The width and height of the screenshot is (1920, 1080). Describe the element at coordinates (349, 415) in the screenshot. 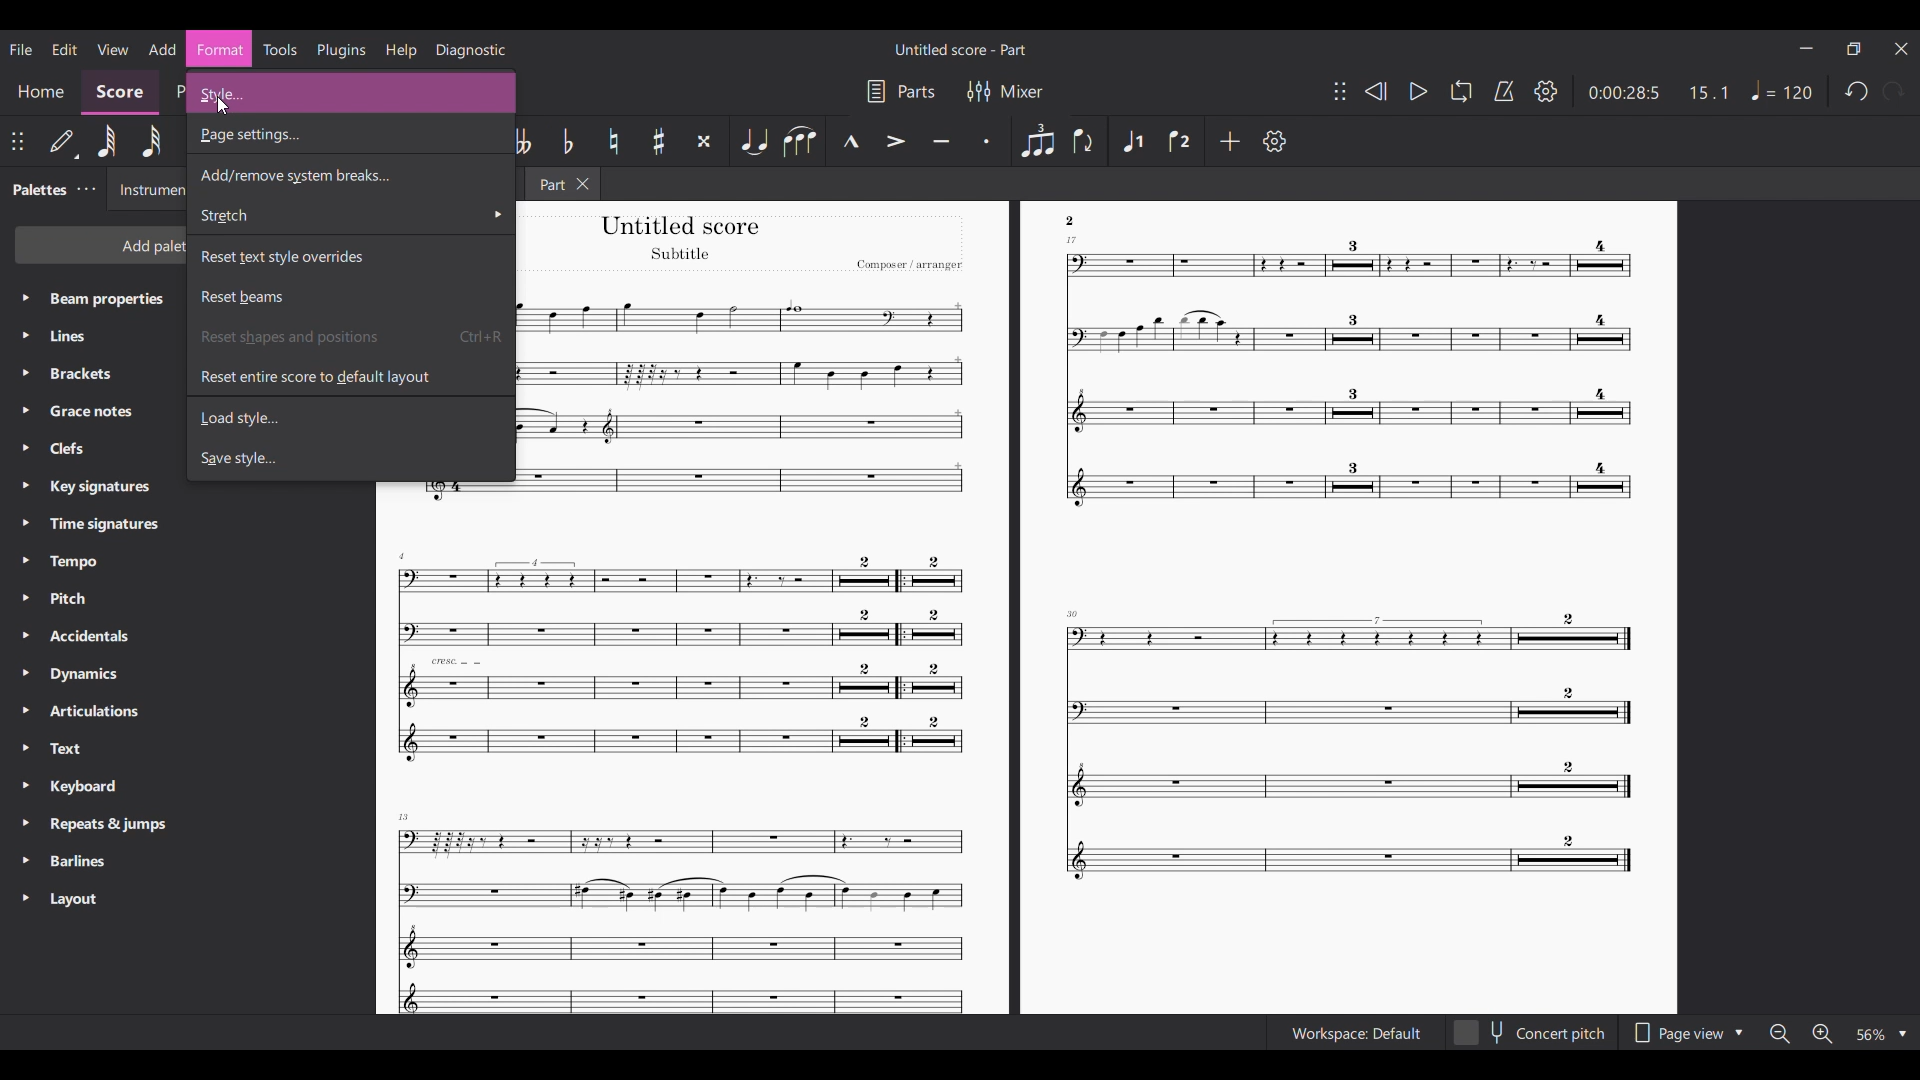

I see `Load style` at that location.